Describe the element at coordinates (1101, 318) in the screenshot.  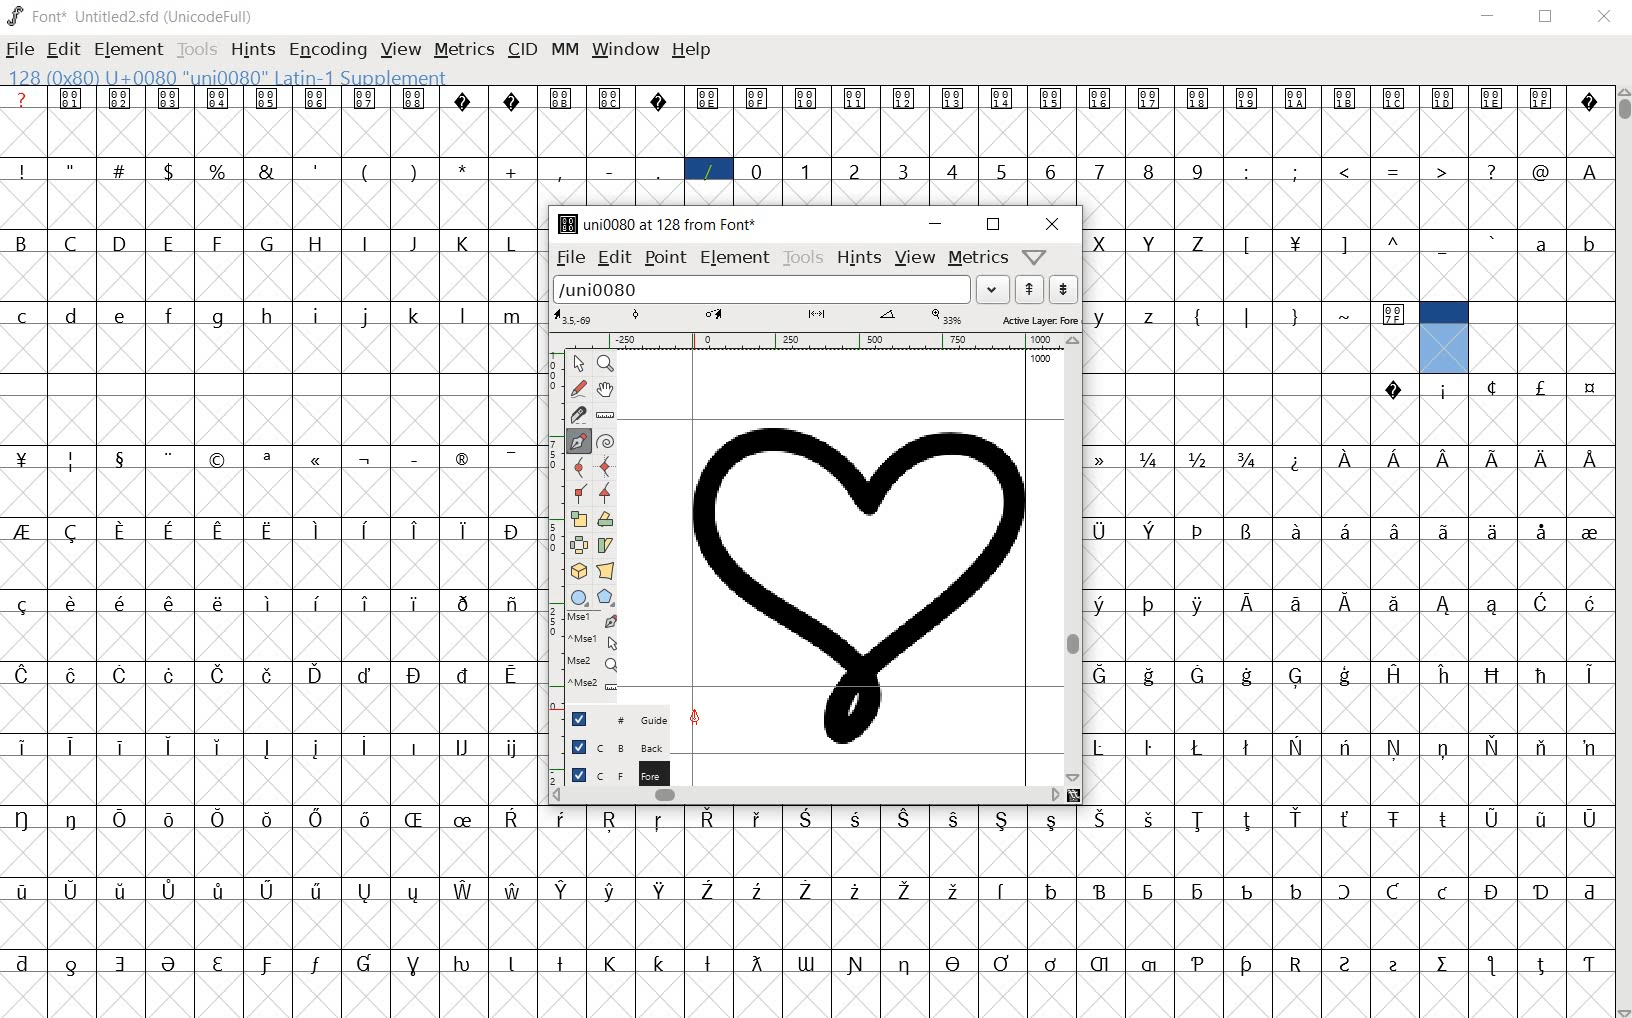
I see `glyph` at that location.